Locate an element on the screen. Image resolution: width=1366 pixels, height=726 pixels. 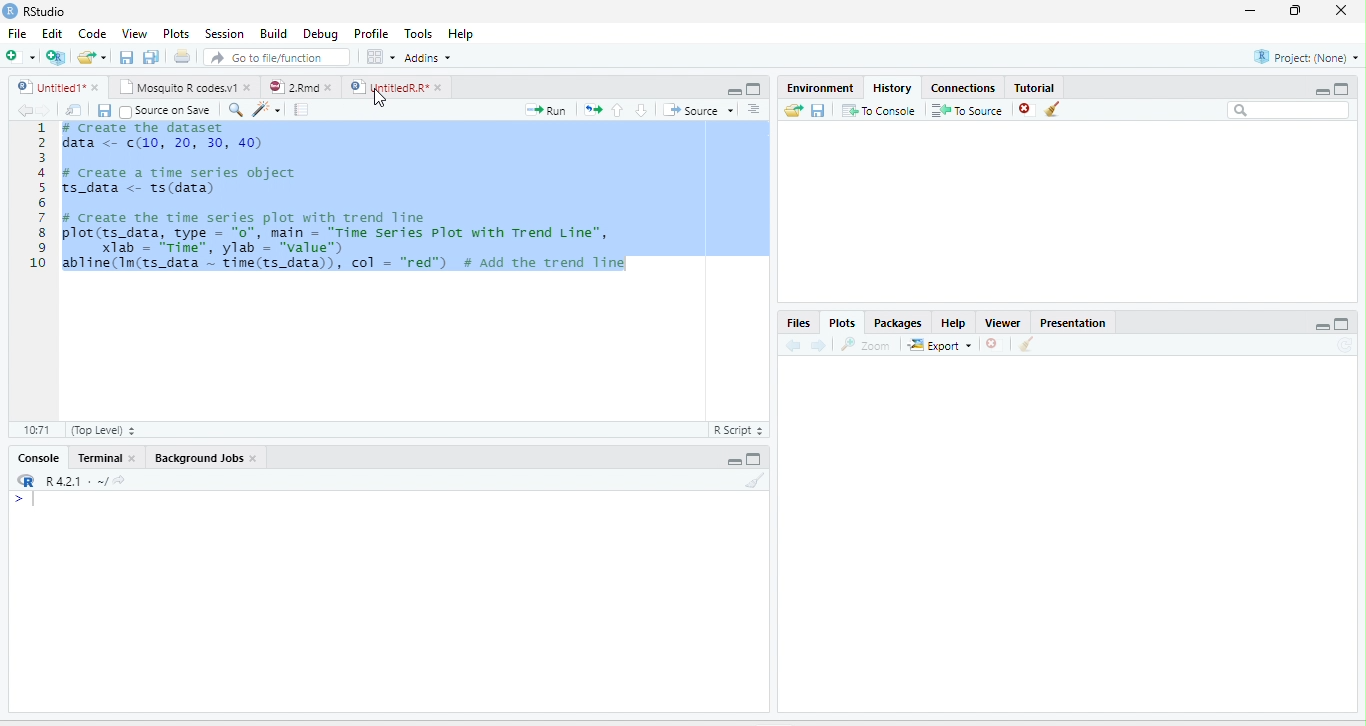
Workspace panes is located at coordinates (379, 56).